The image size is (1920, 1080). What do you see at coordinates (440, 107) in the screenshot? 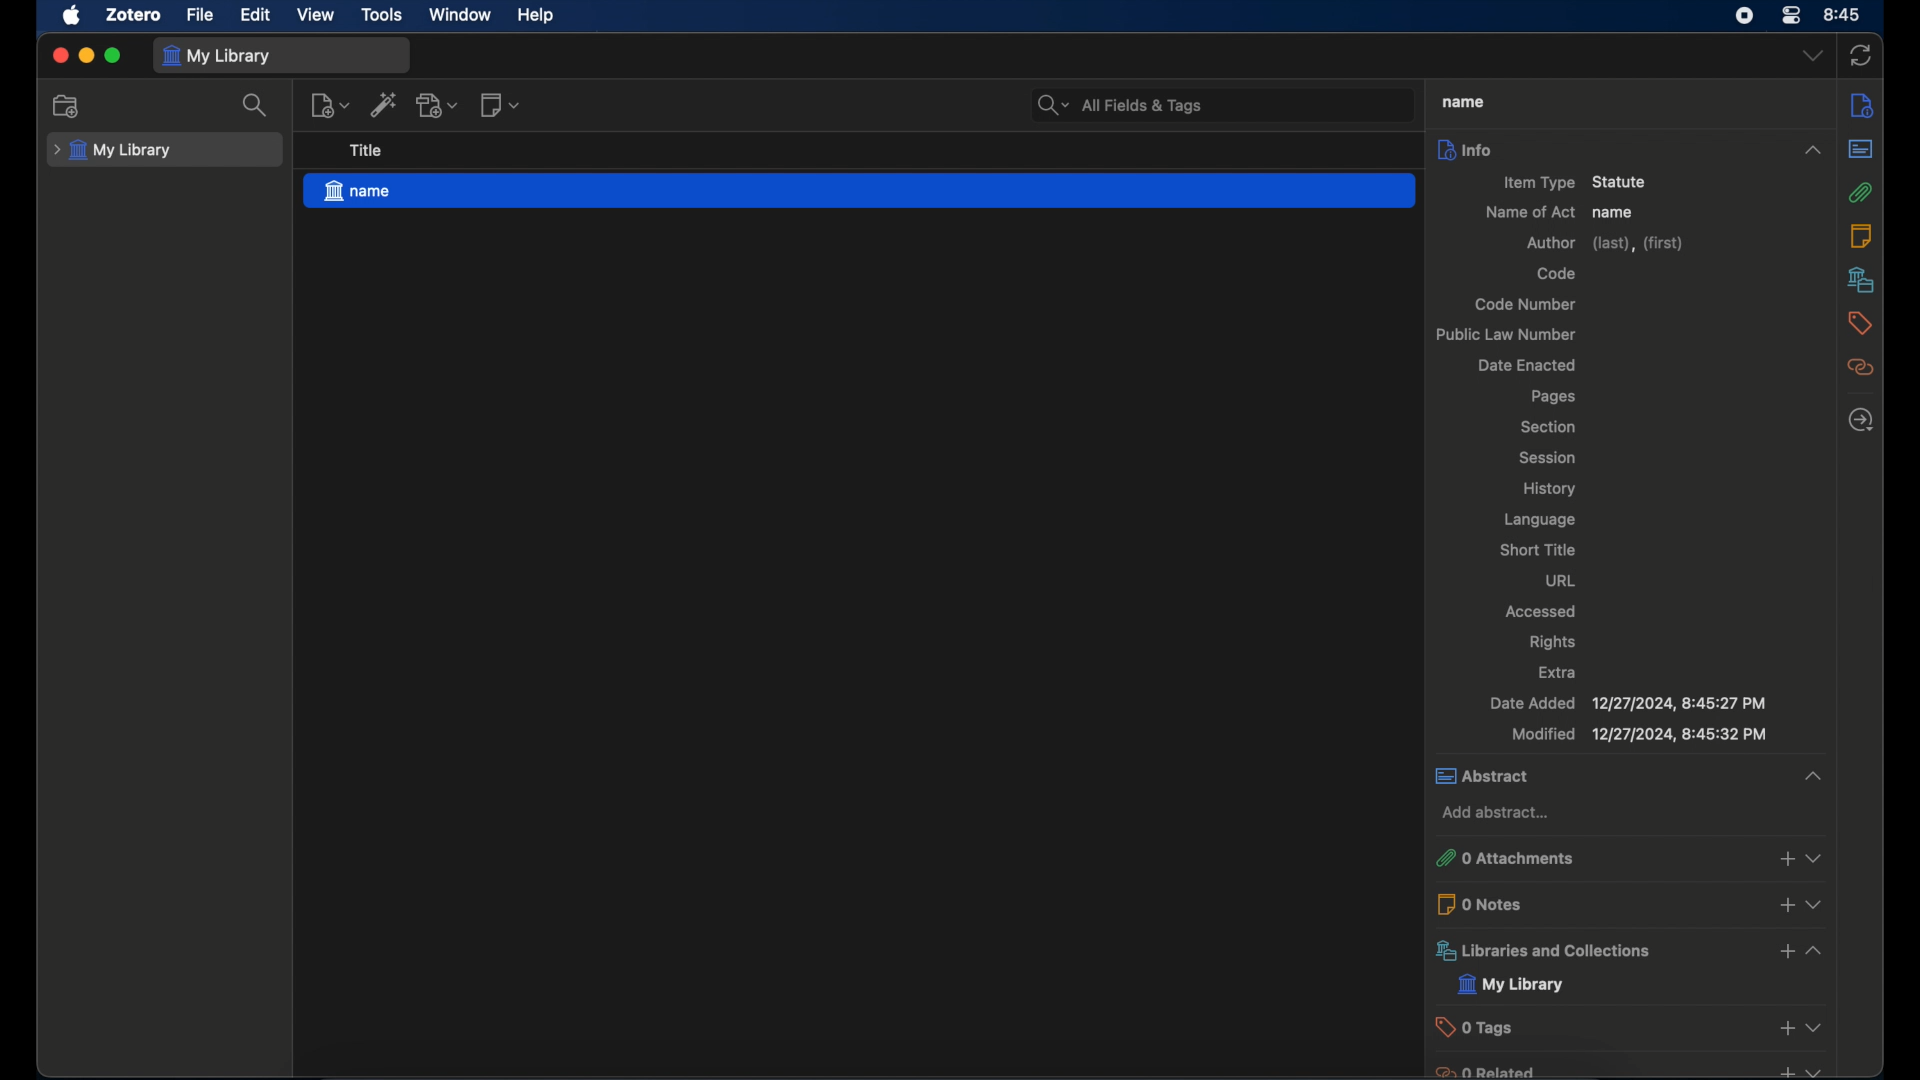
I see `add attachment` at bounding box center [440, 107].